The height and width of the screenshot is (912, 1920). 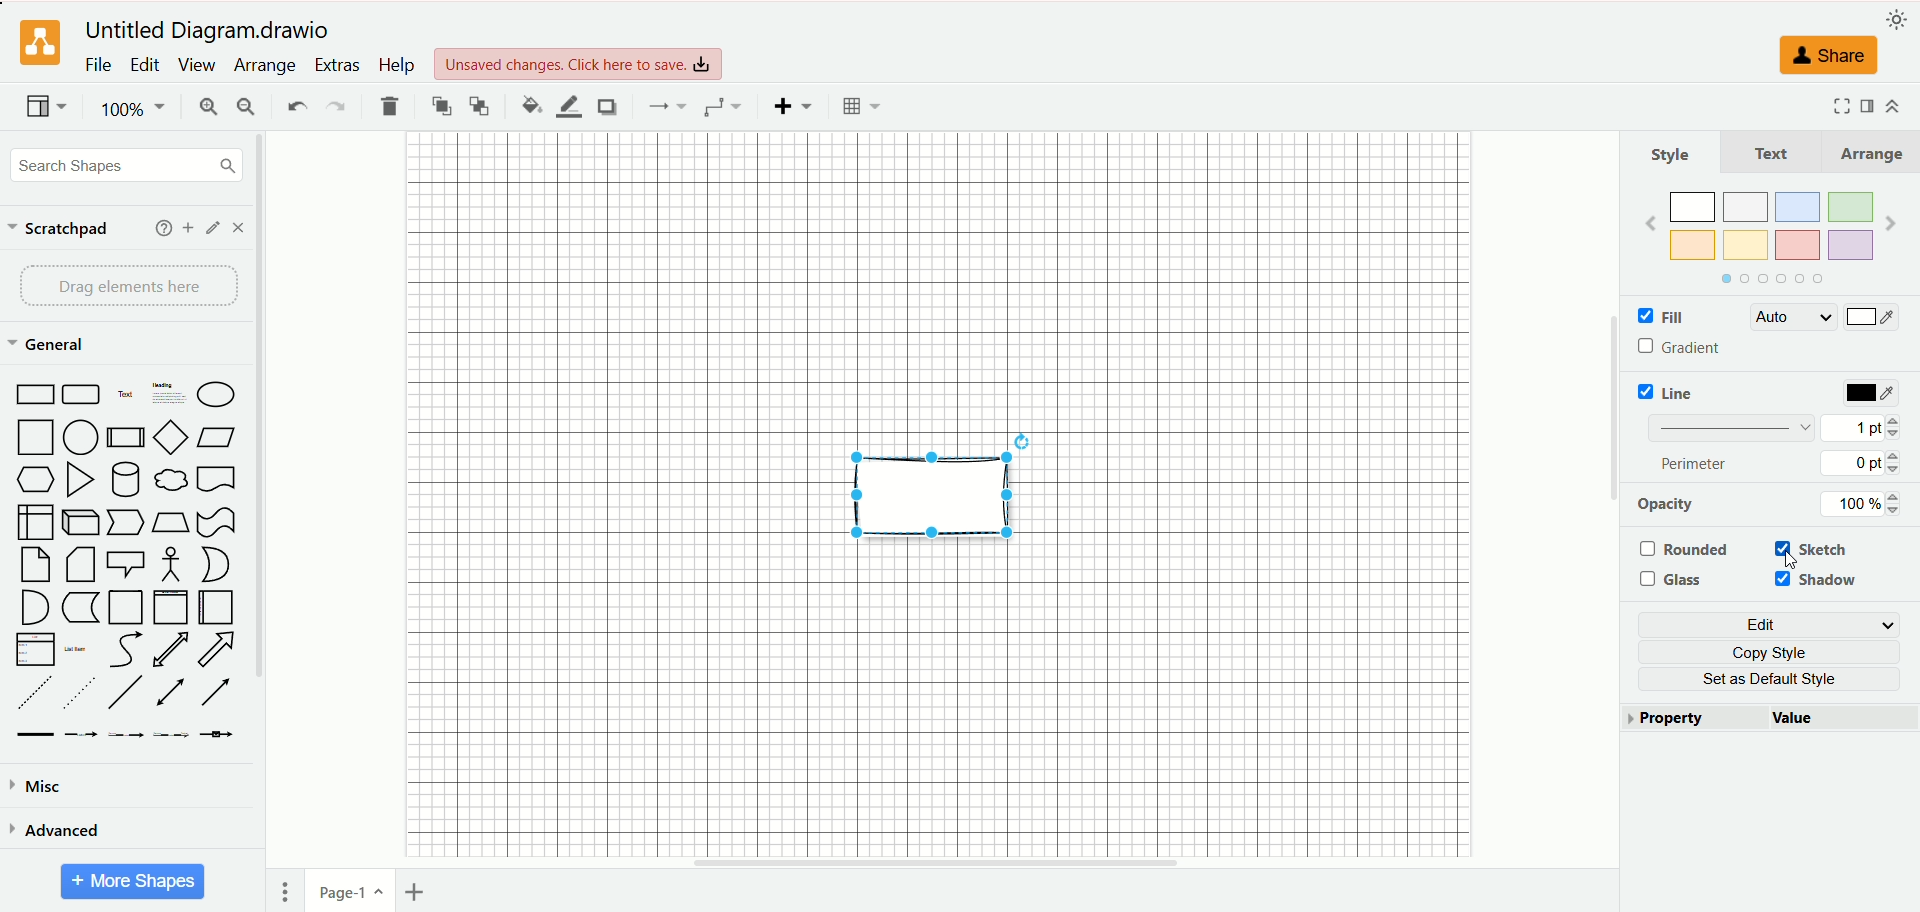 I want to click on extras, so click(x=339, y=65).